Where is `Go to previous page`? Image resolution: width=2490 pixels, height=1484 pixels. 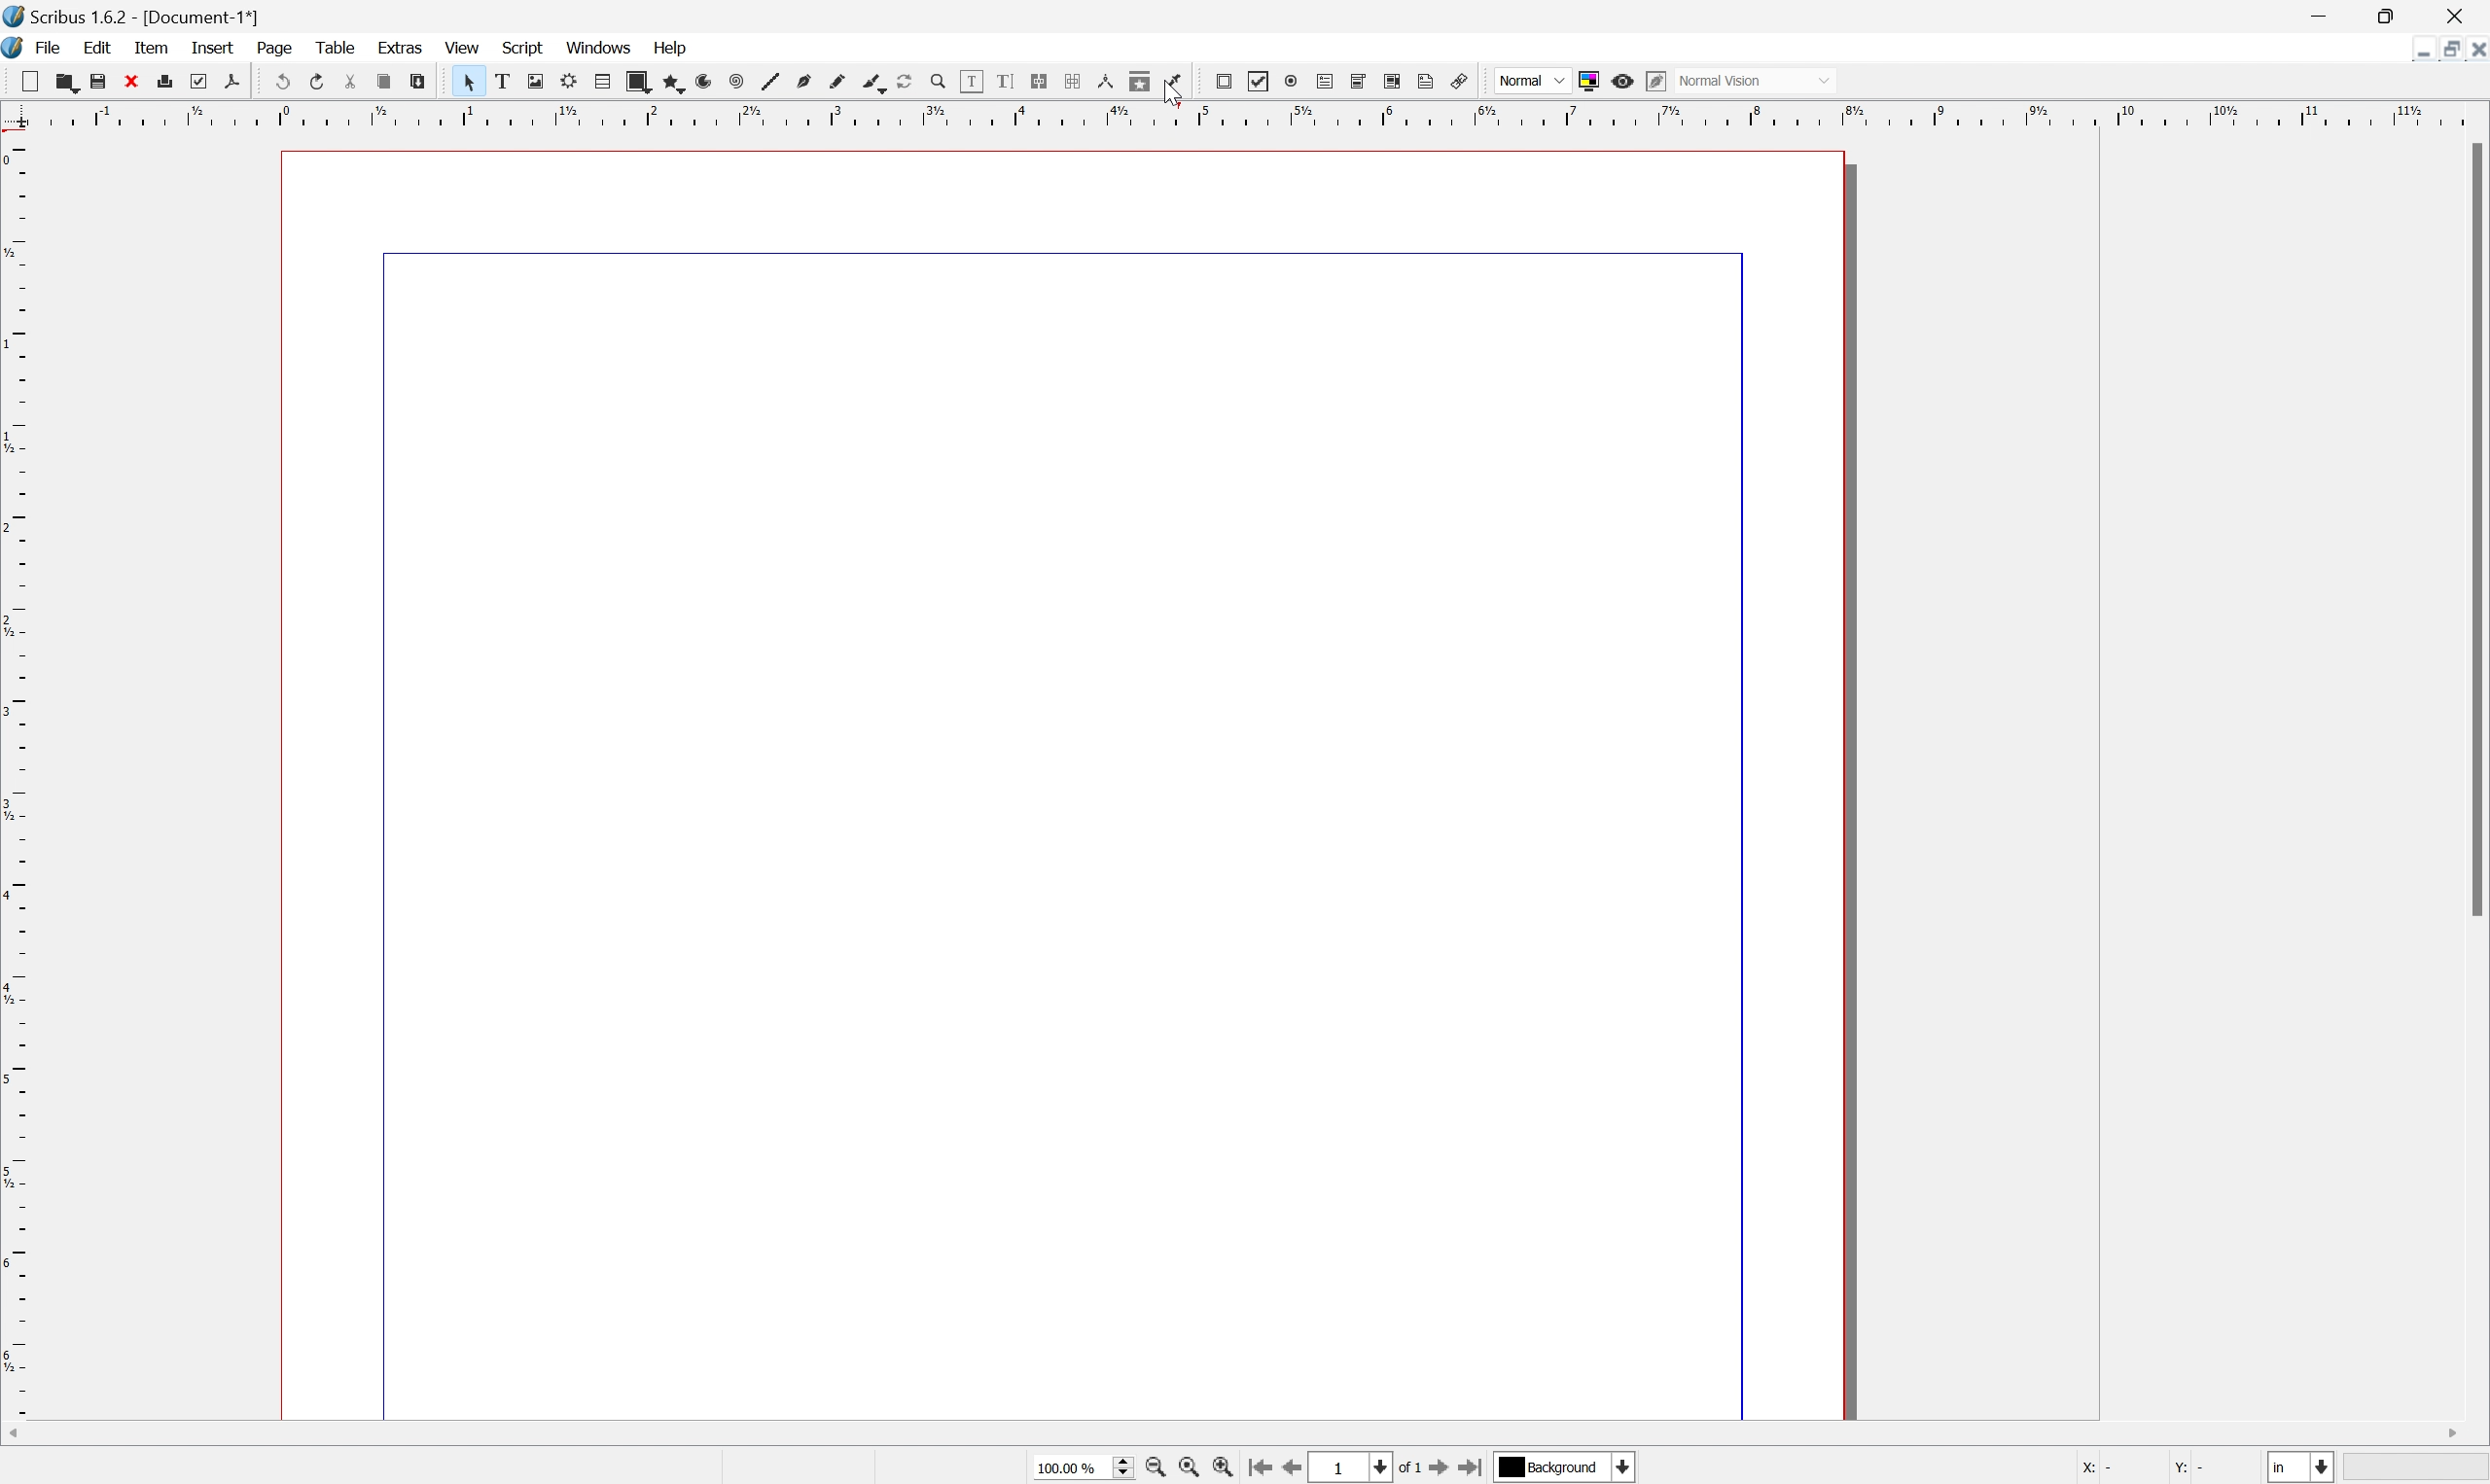
Go to previous page is located at coordinates (1293, 1469).